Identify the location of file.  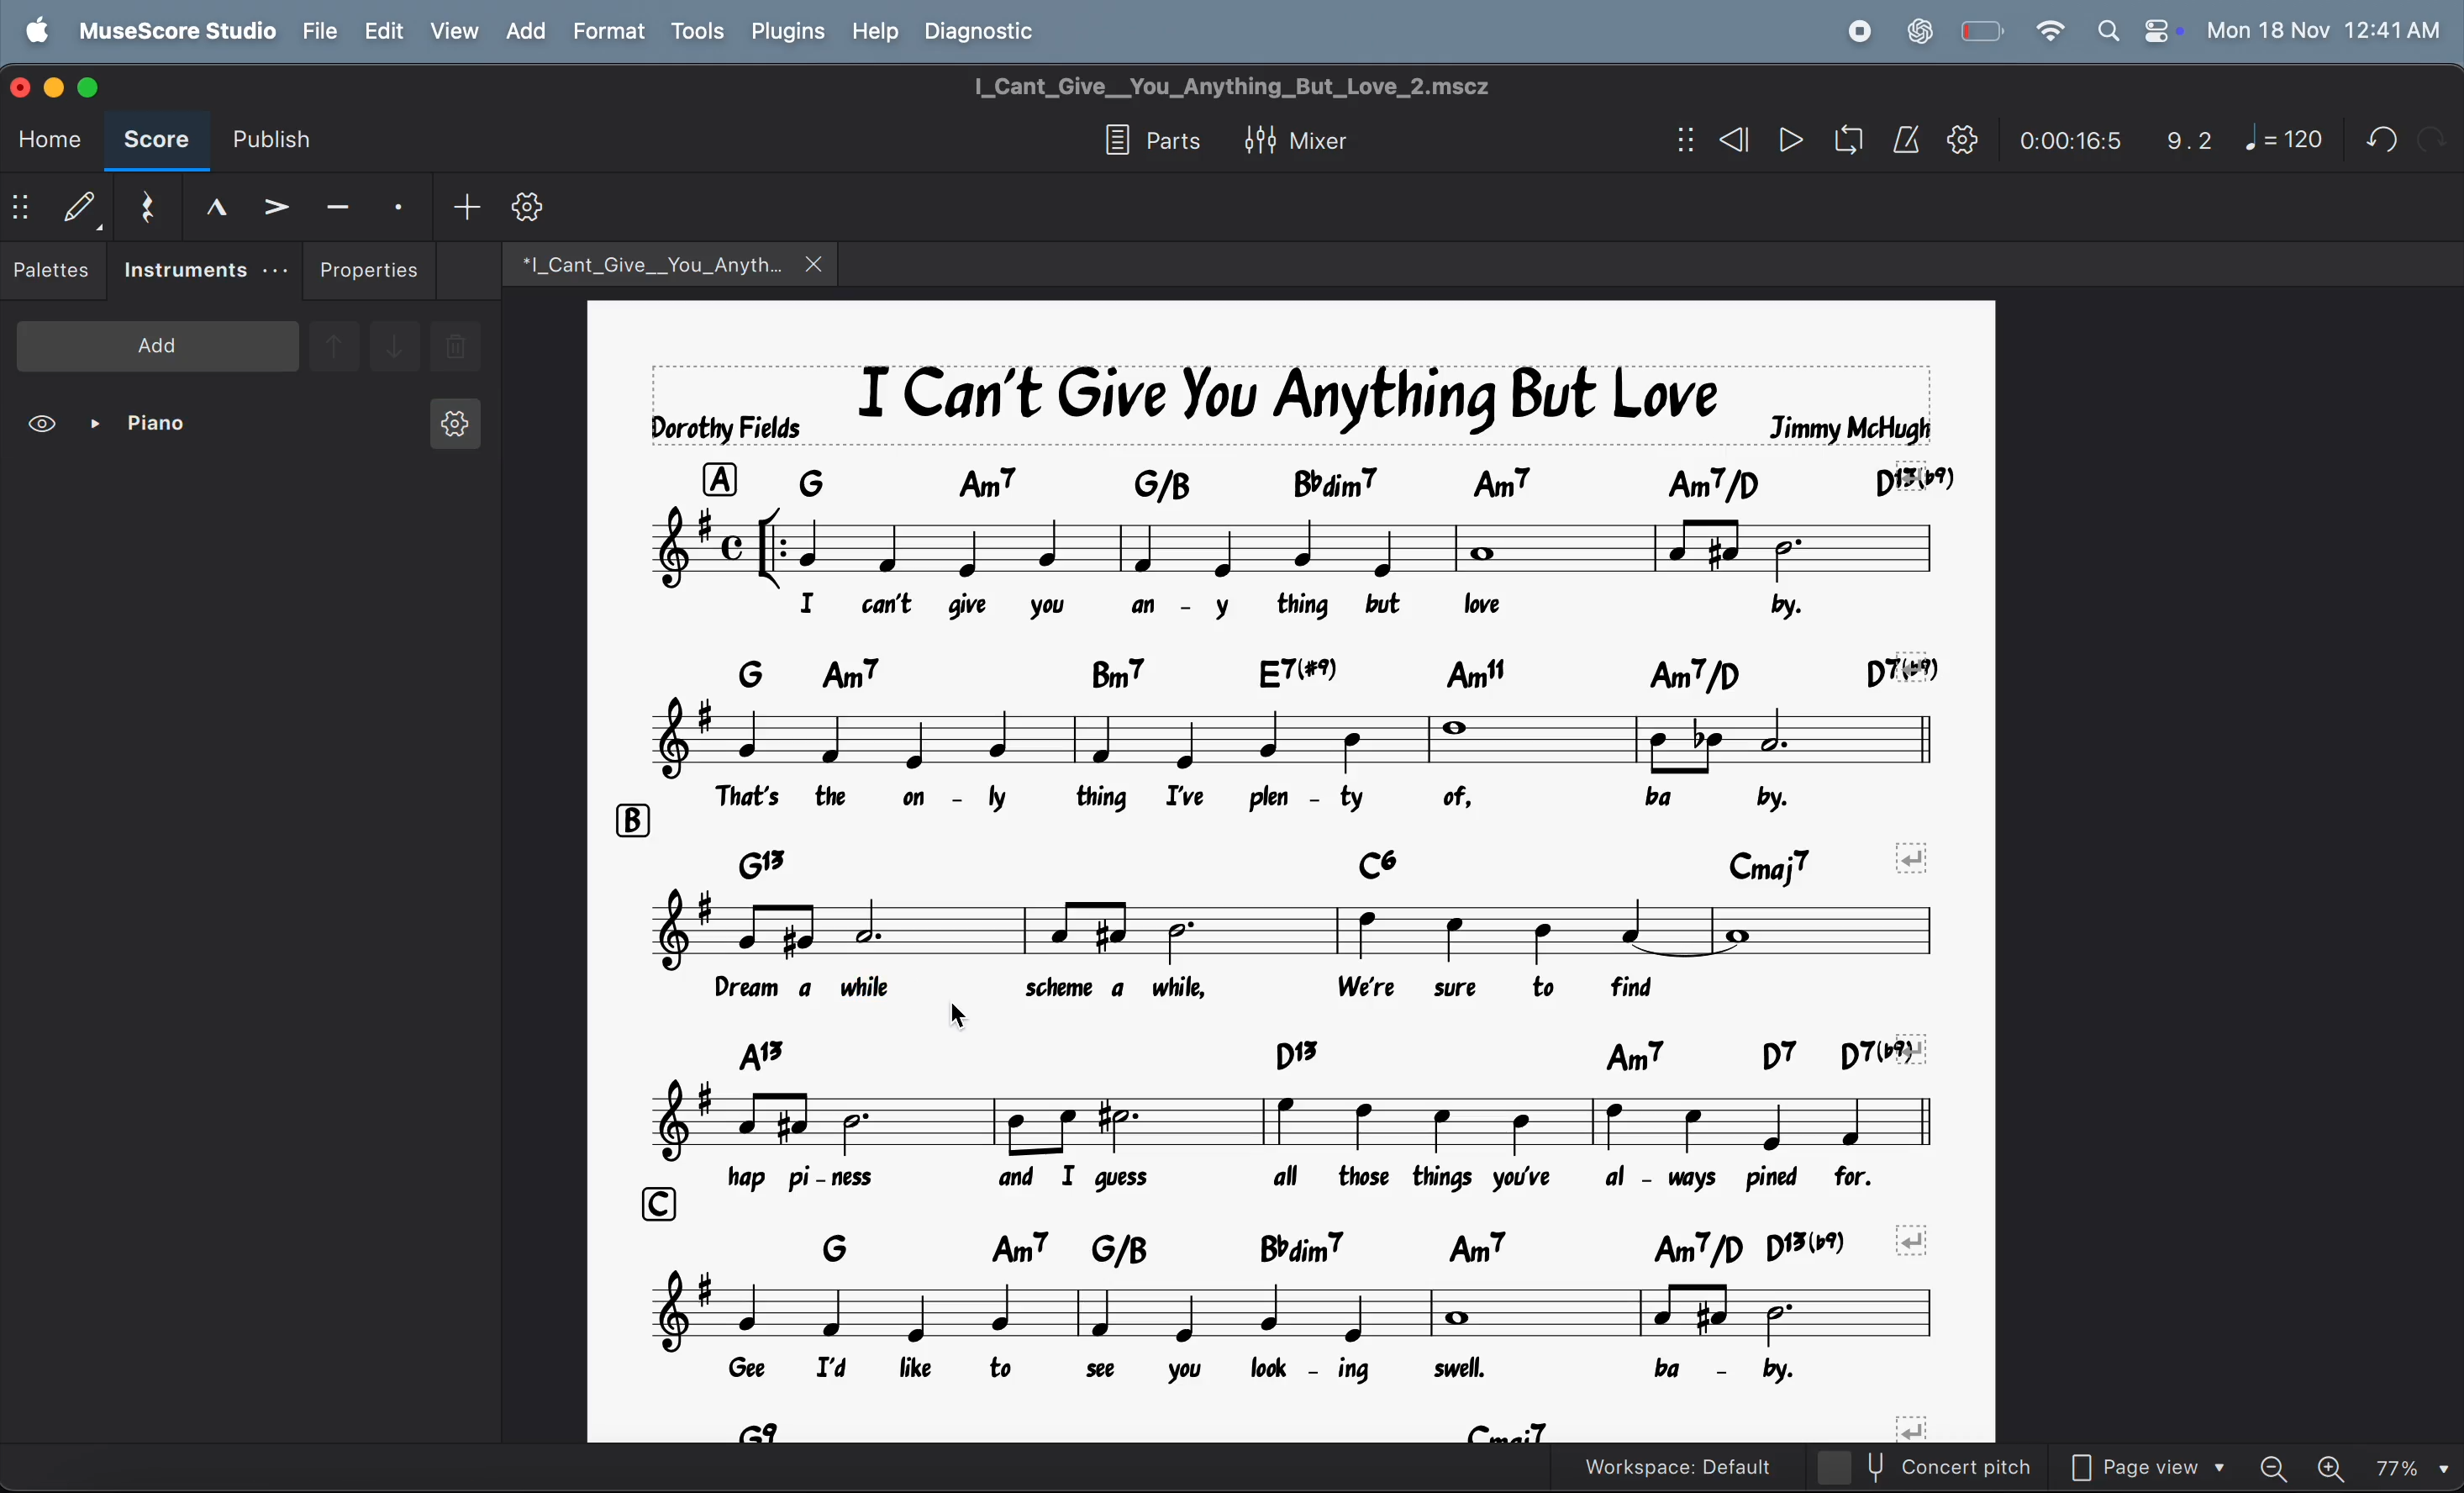
(319, 33).